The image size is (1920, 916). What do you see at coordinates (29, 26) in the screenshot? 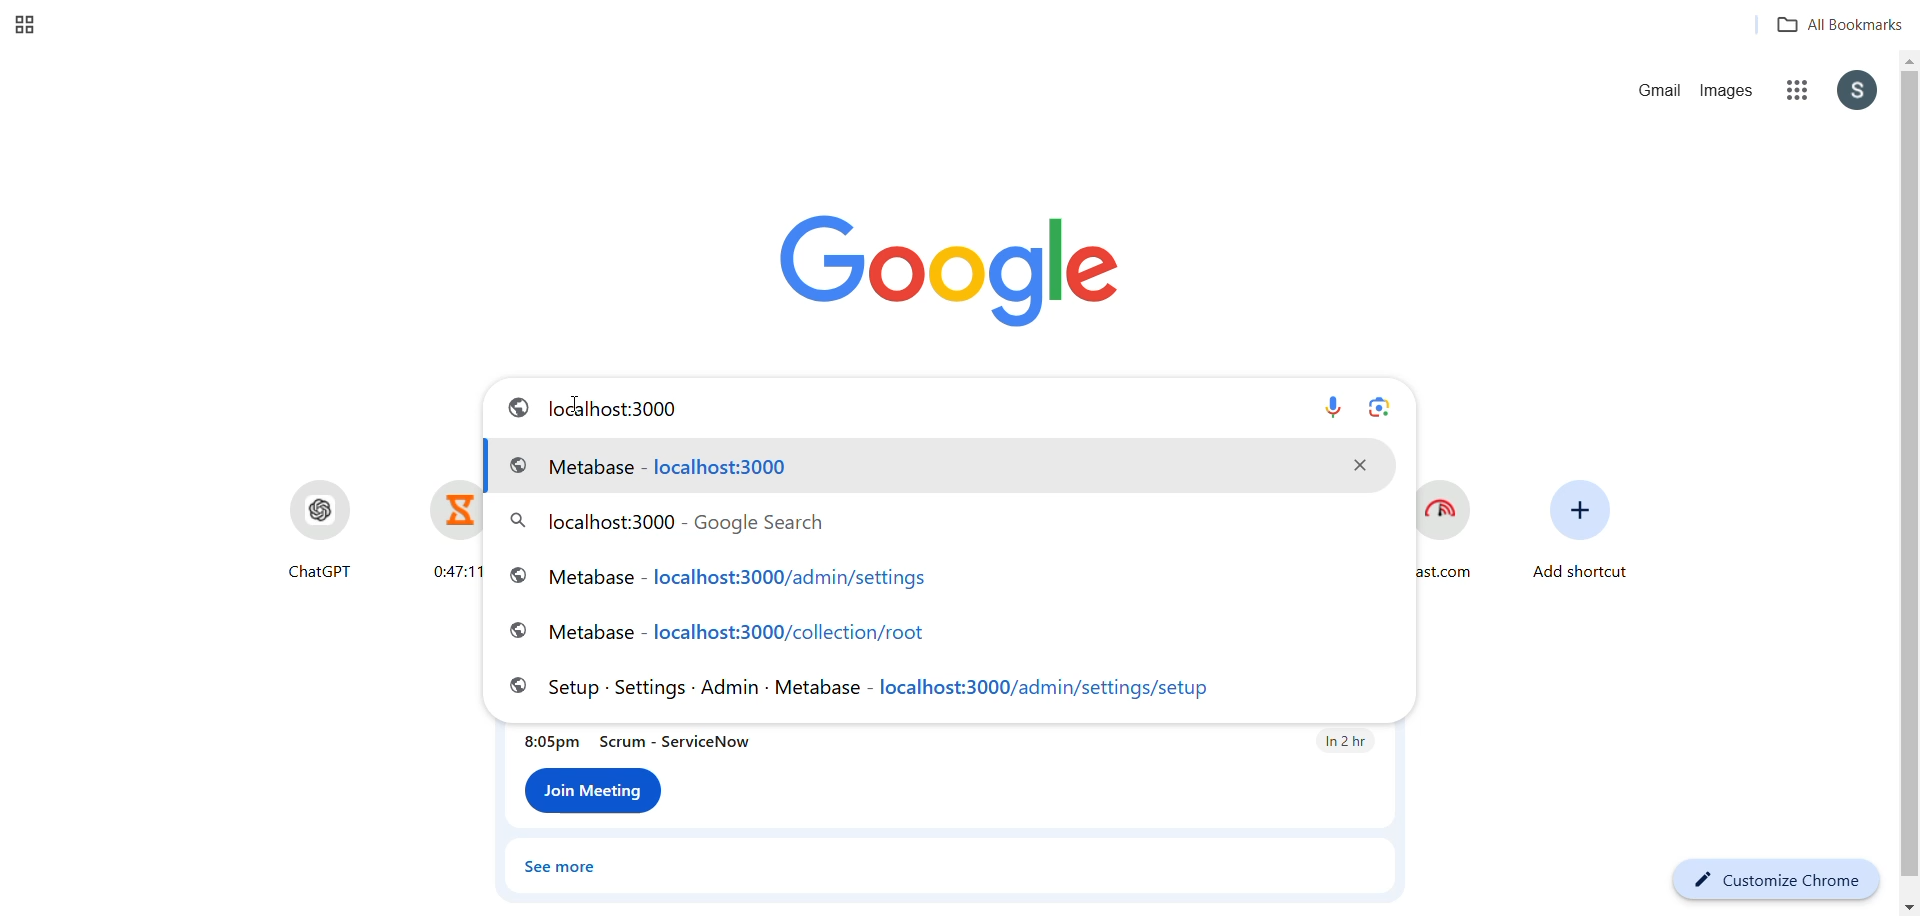
I see `New tab group` at bounding box center [29, 26].